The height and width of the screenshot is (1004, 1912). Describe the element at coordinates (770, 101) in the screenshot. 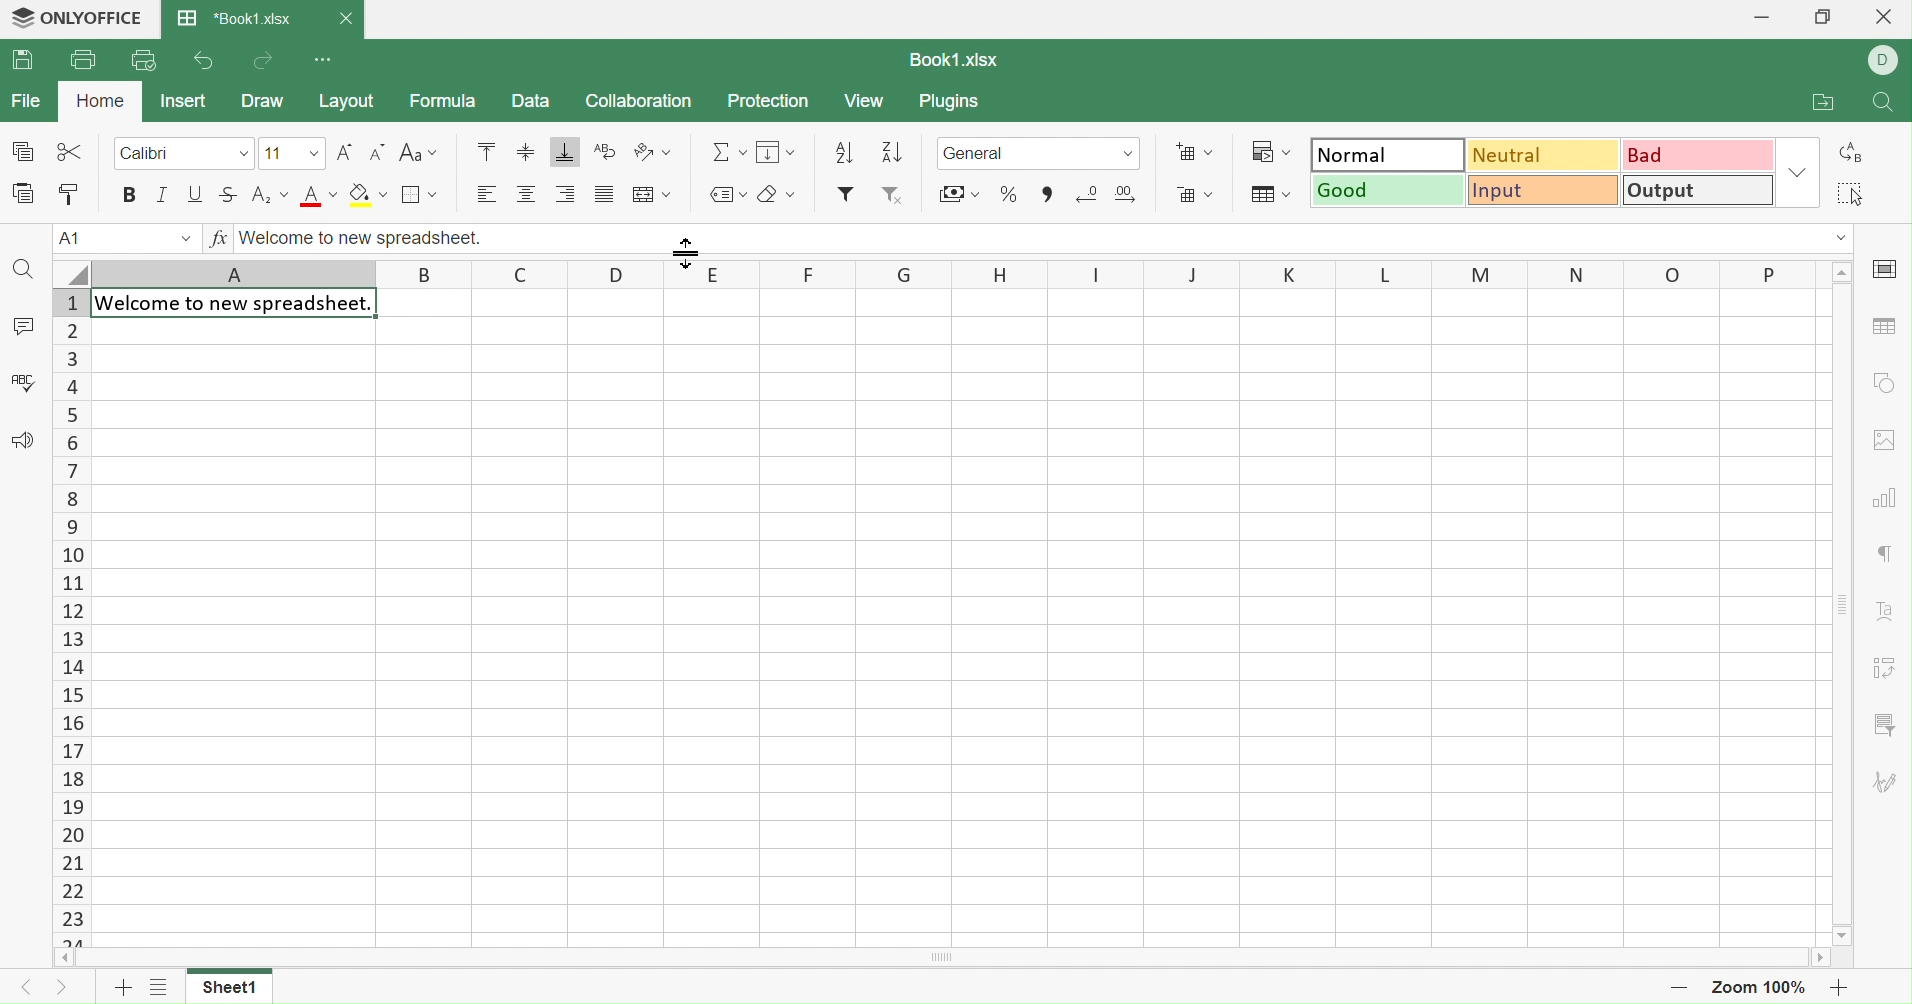

I see `Protection` at that location.